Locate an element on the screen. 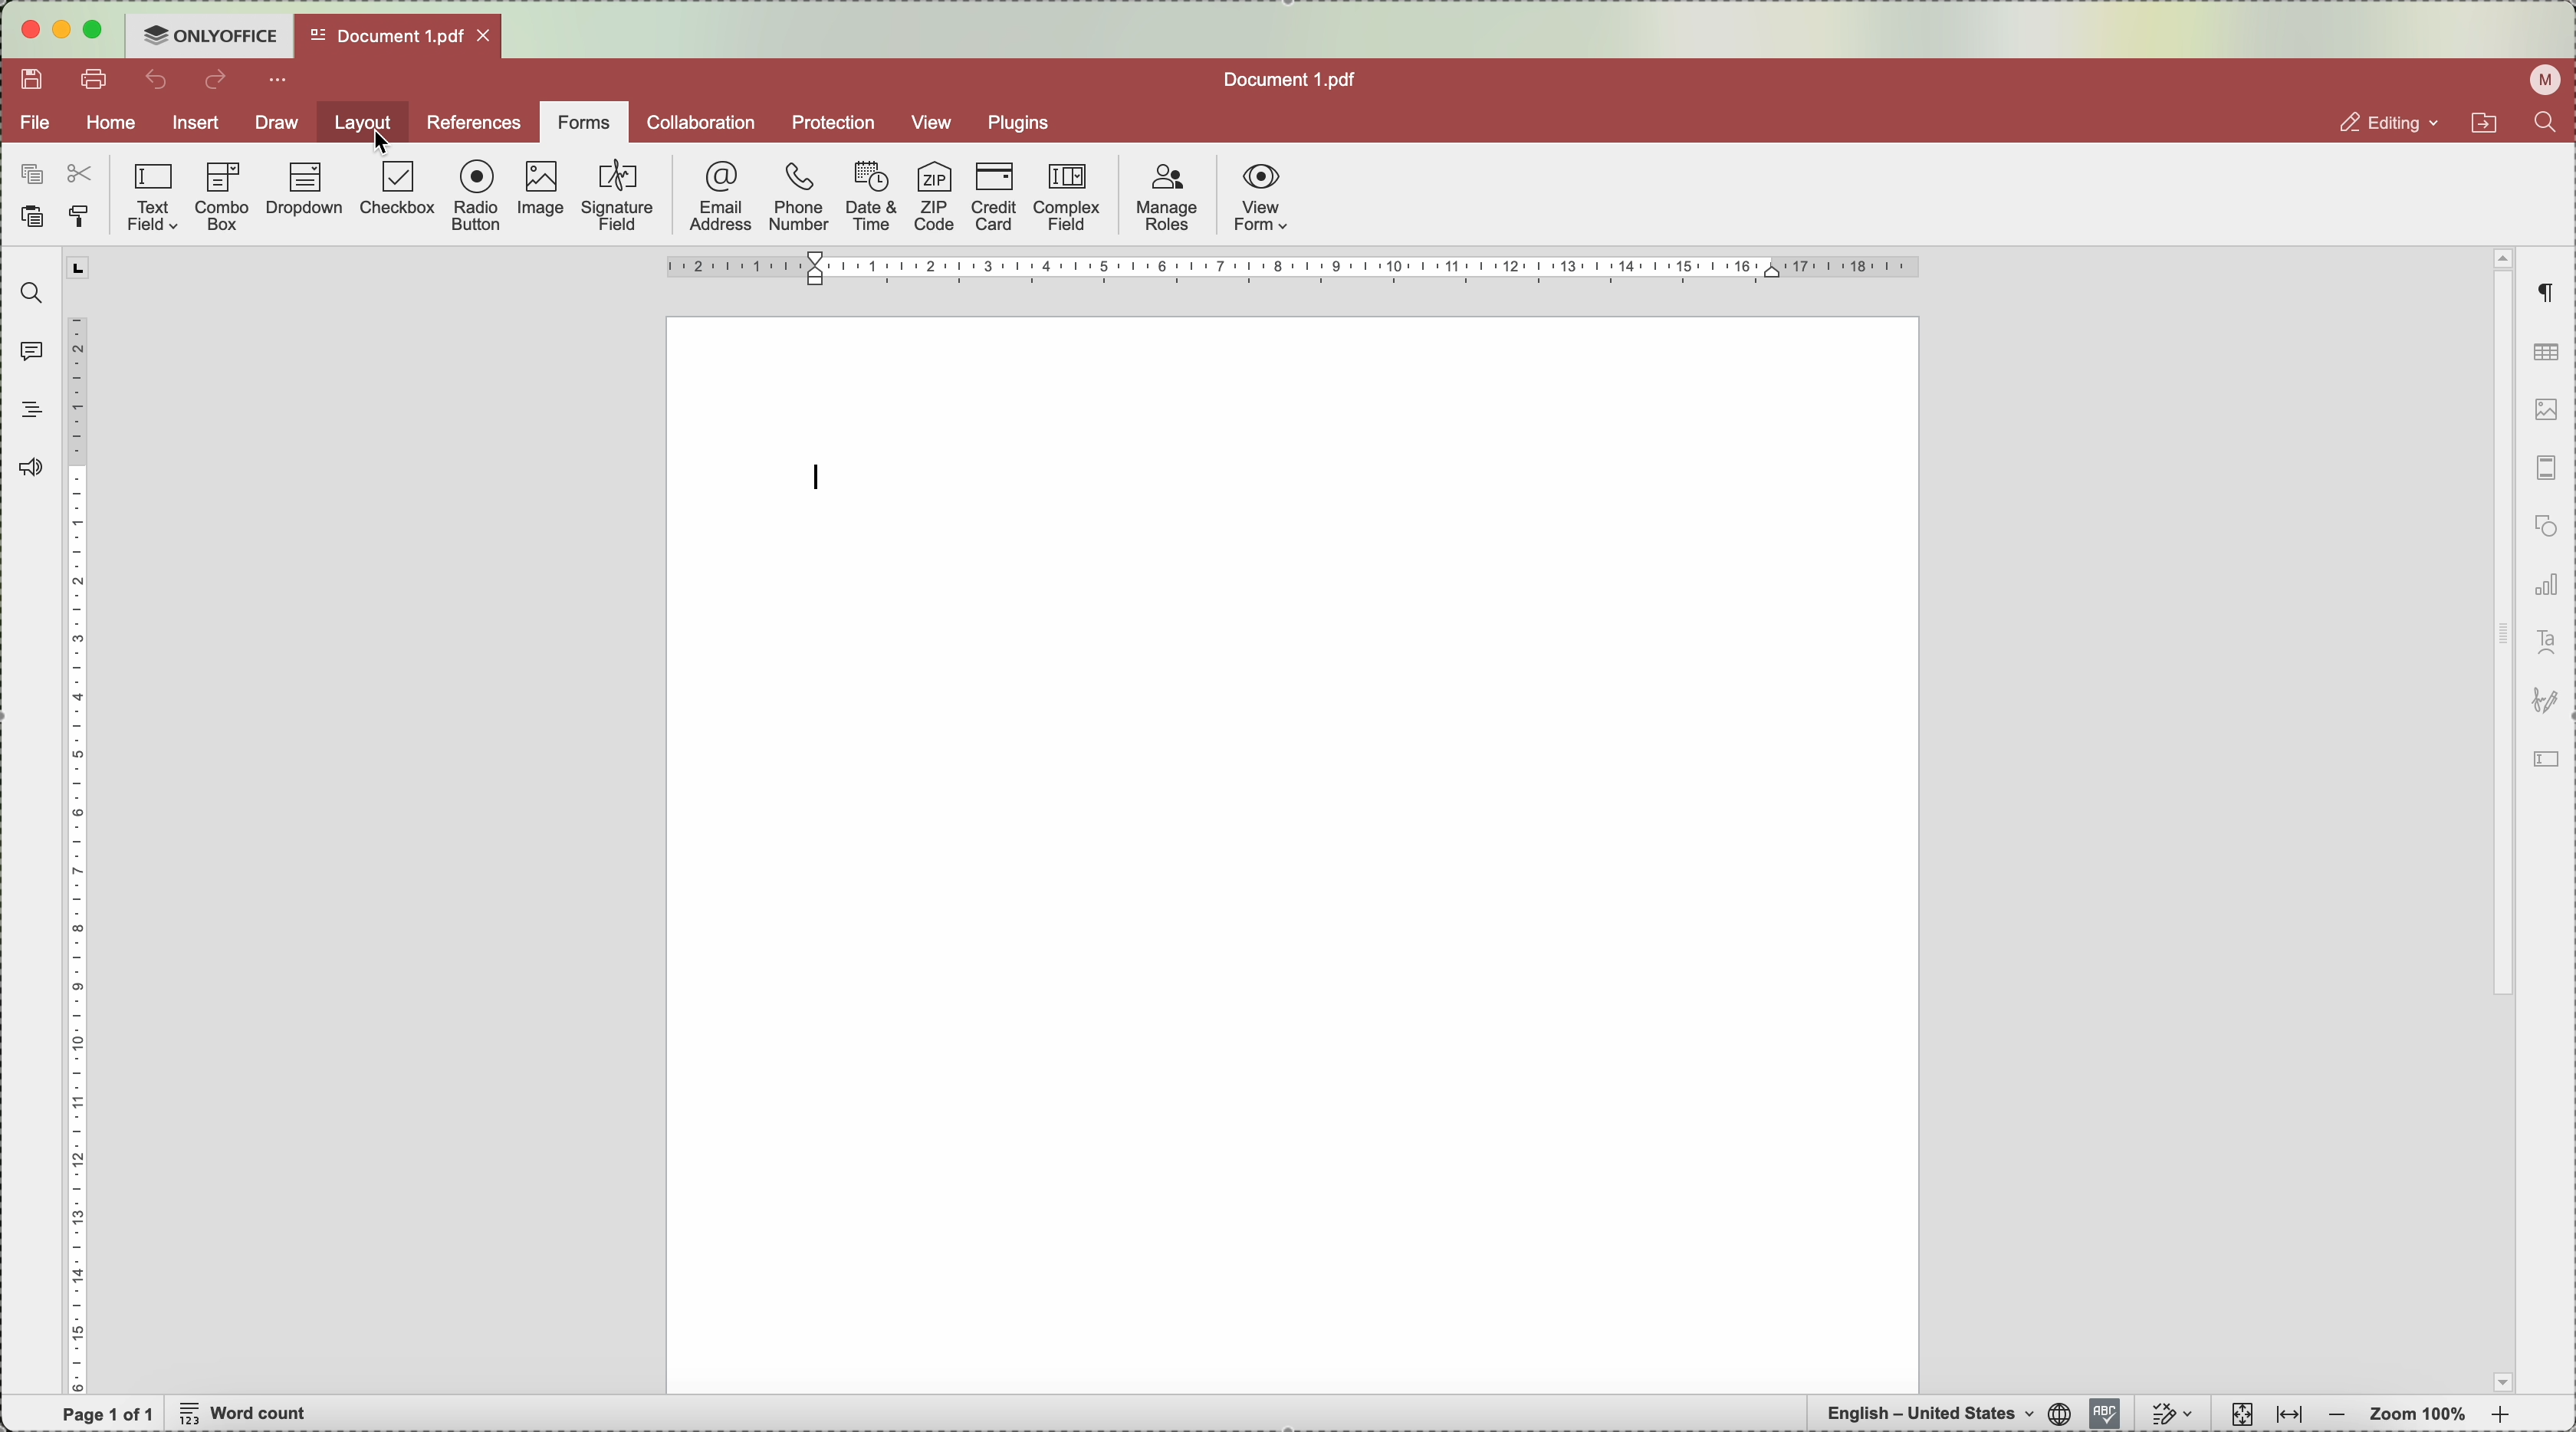 This screenshot has width=2576, height=1432. open file is located at coordinates (395, 35).